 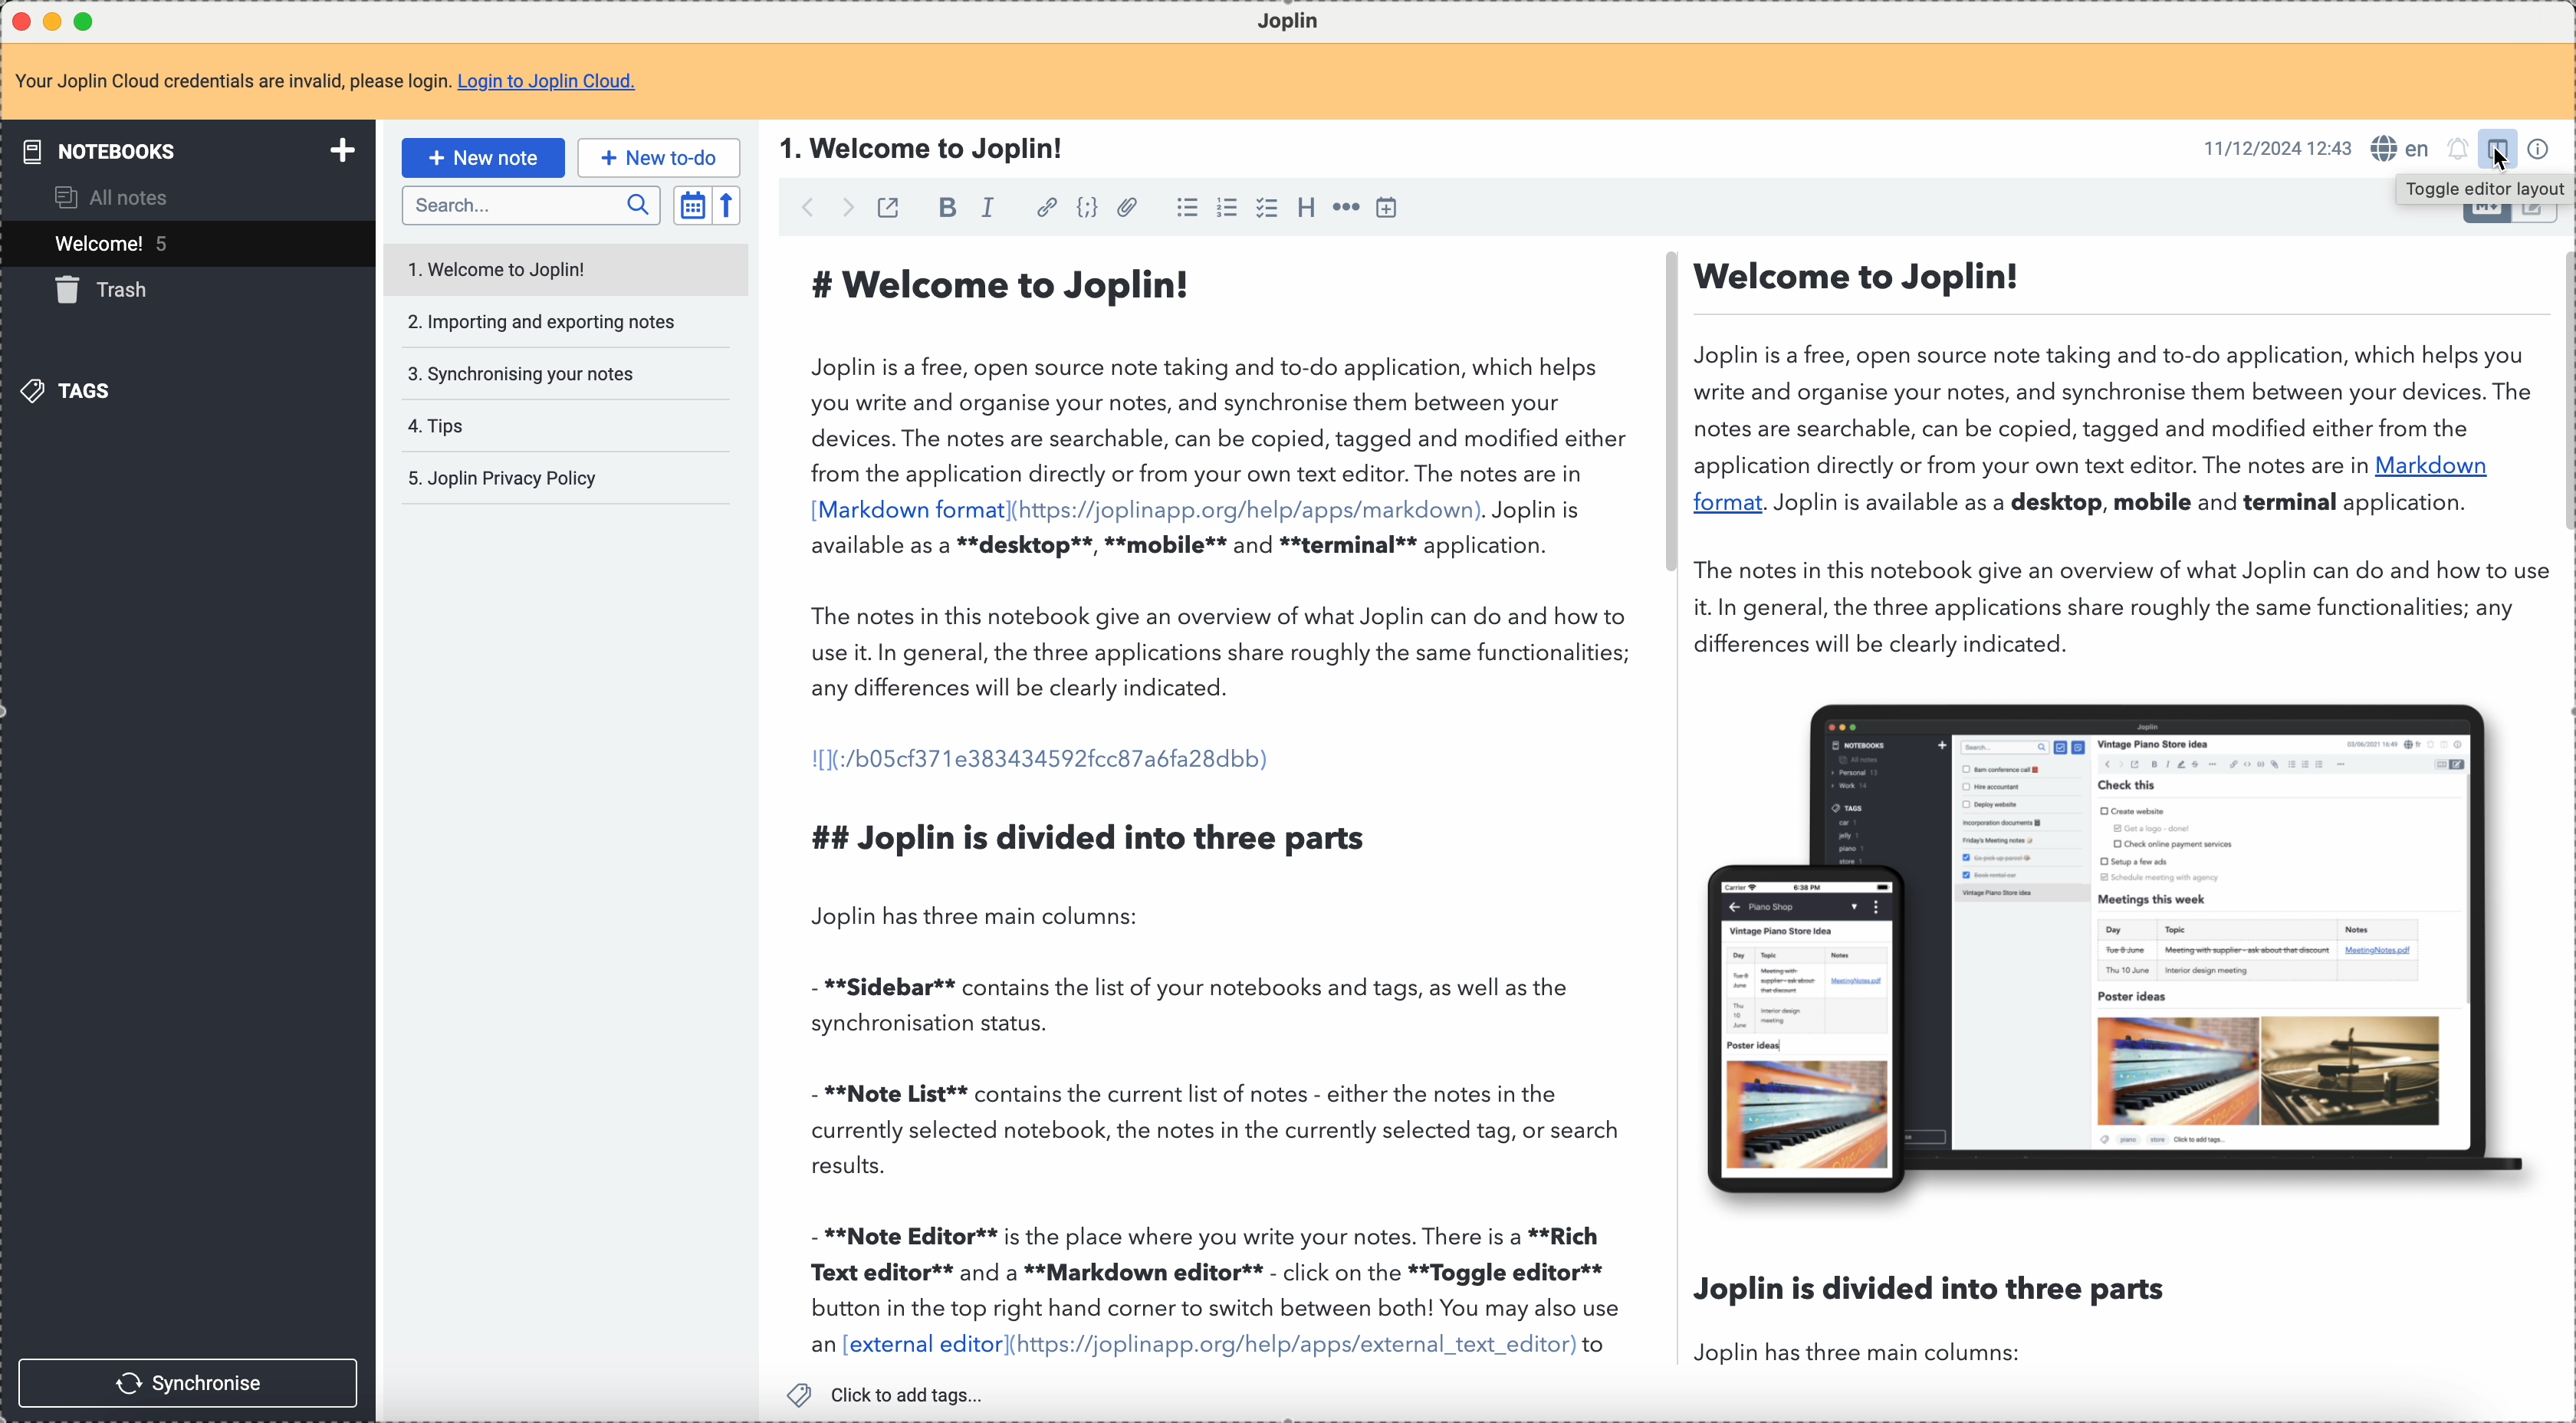 I want to click on Your Joplin Cloud credentials are invalid, please login., so click(x=230, y=84).